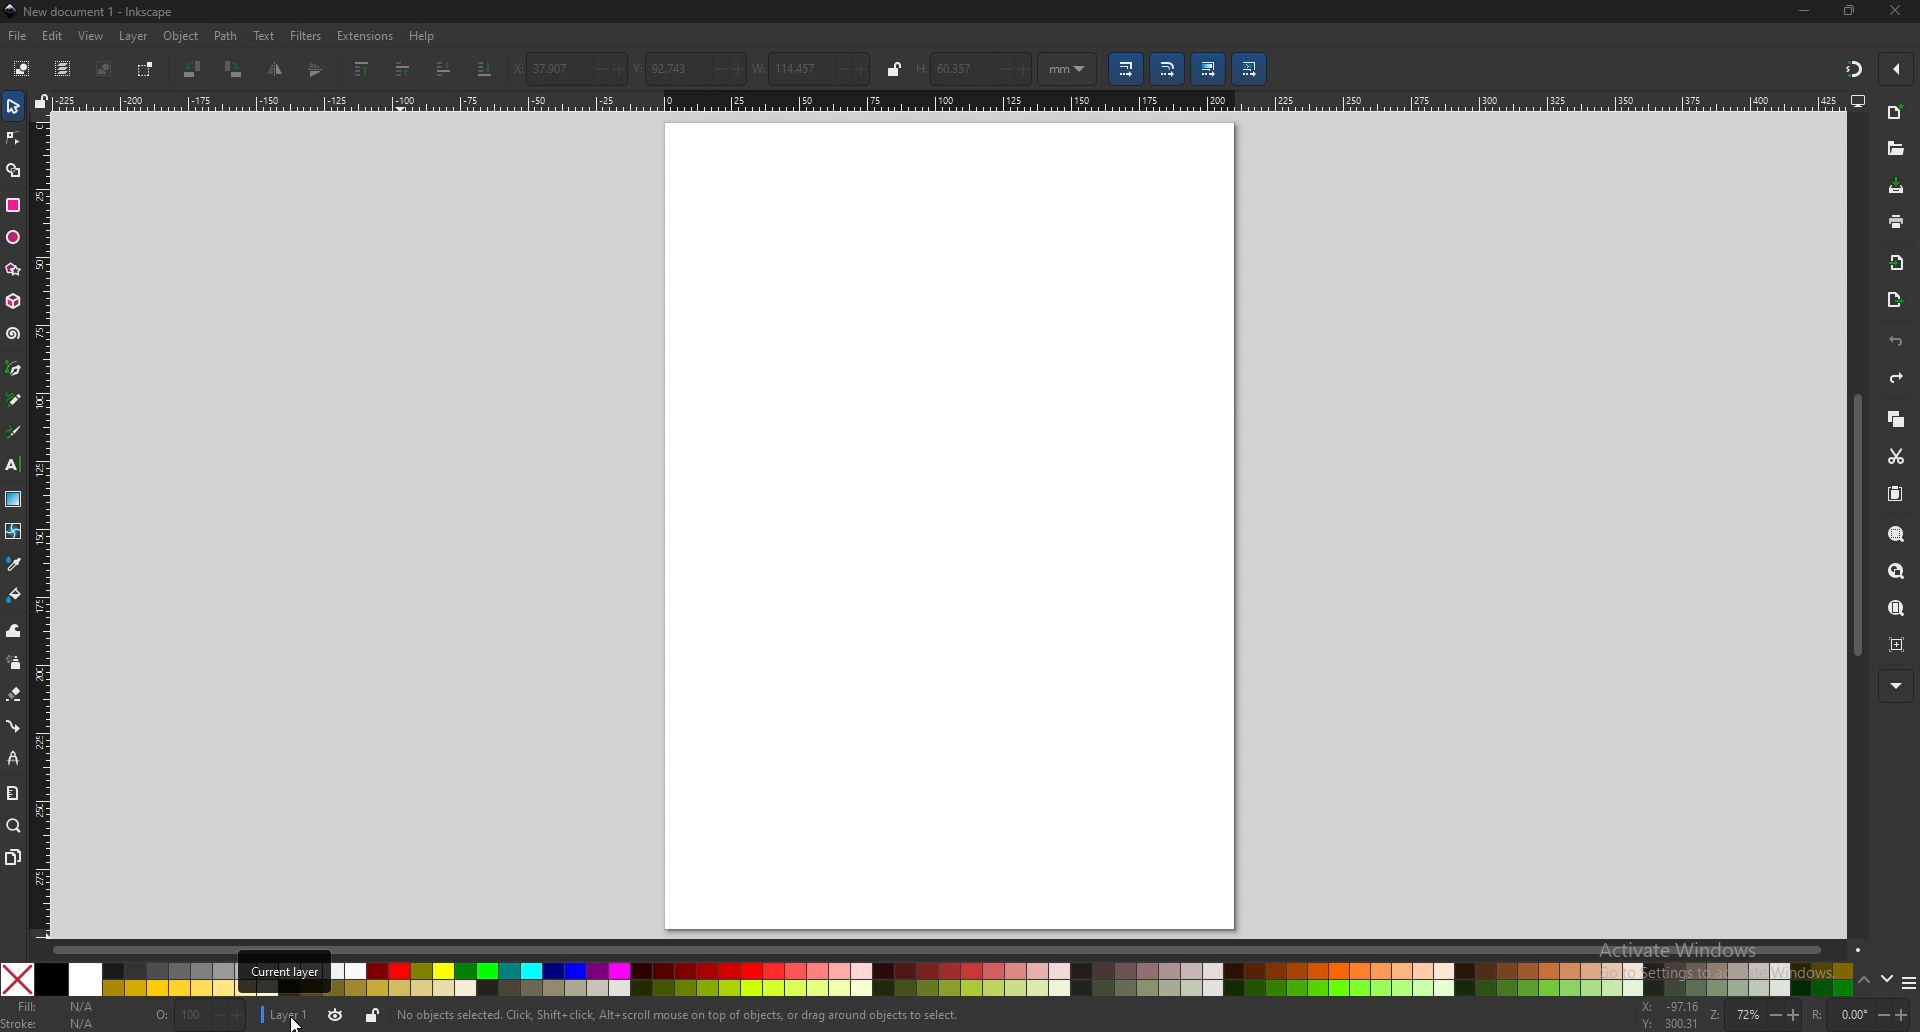 Image resolution: width=1920 pixels, height=1032 pixels. Describe the element at coordinates (894, 69) in the screenshot. I see `lock` at that location.